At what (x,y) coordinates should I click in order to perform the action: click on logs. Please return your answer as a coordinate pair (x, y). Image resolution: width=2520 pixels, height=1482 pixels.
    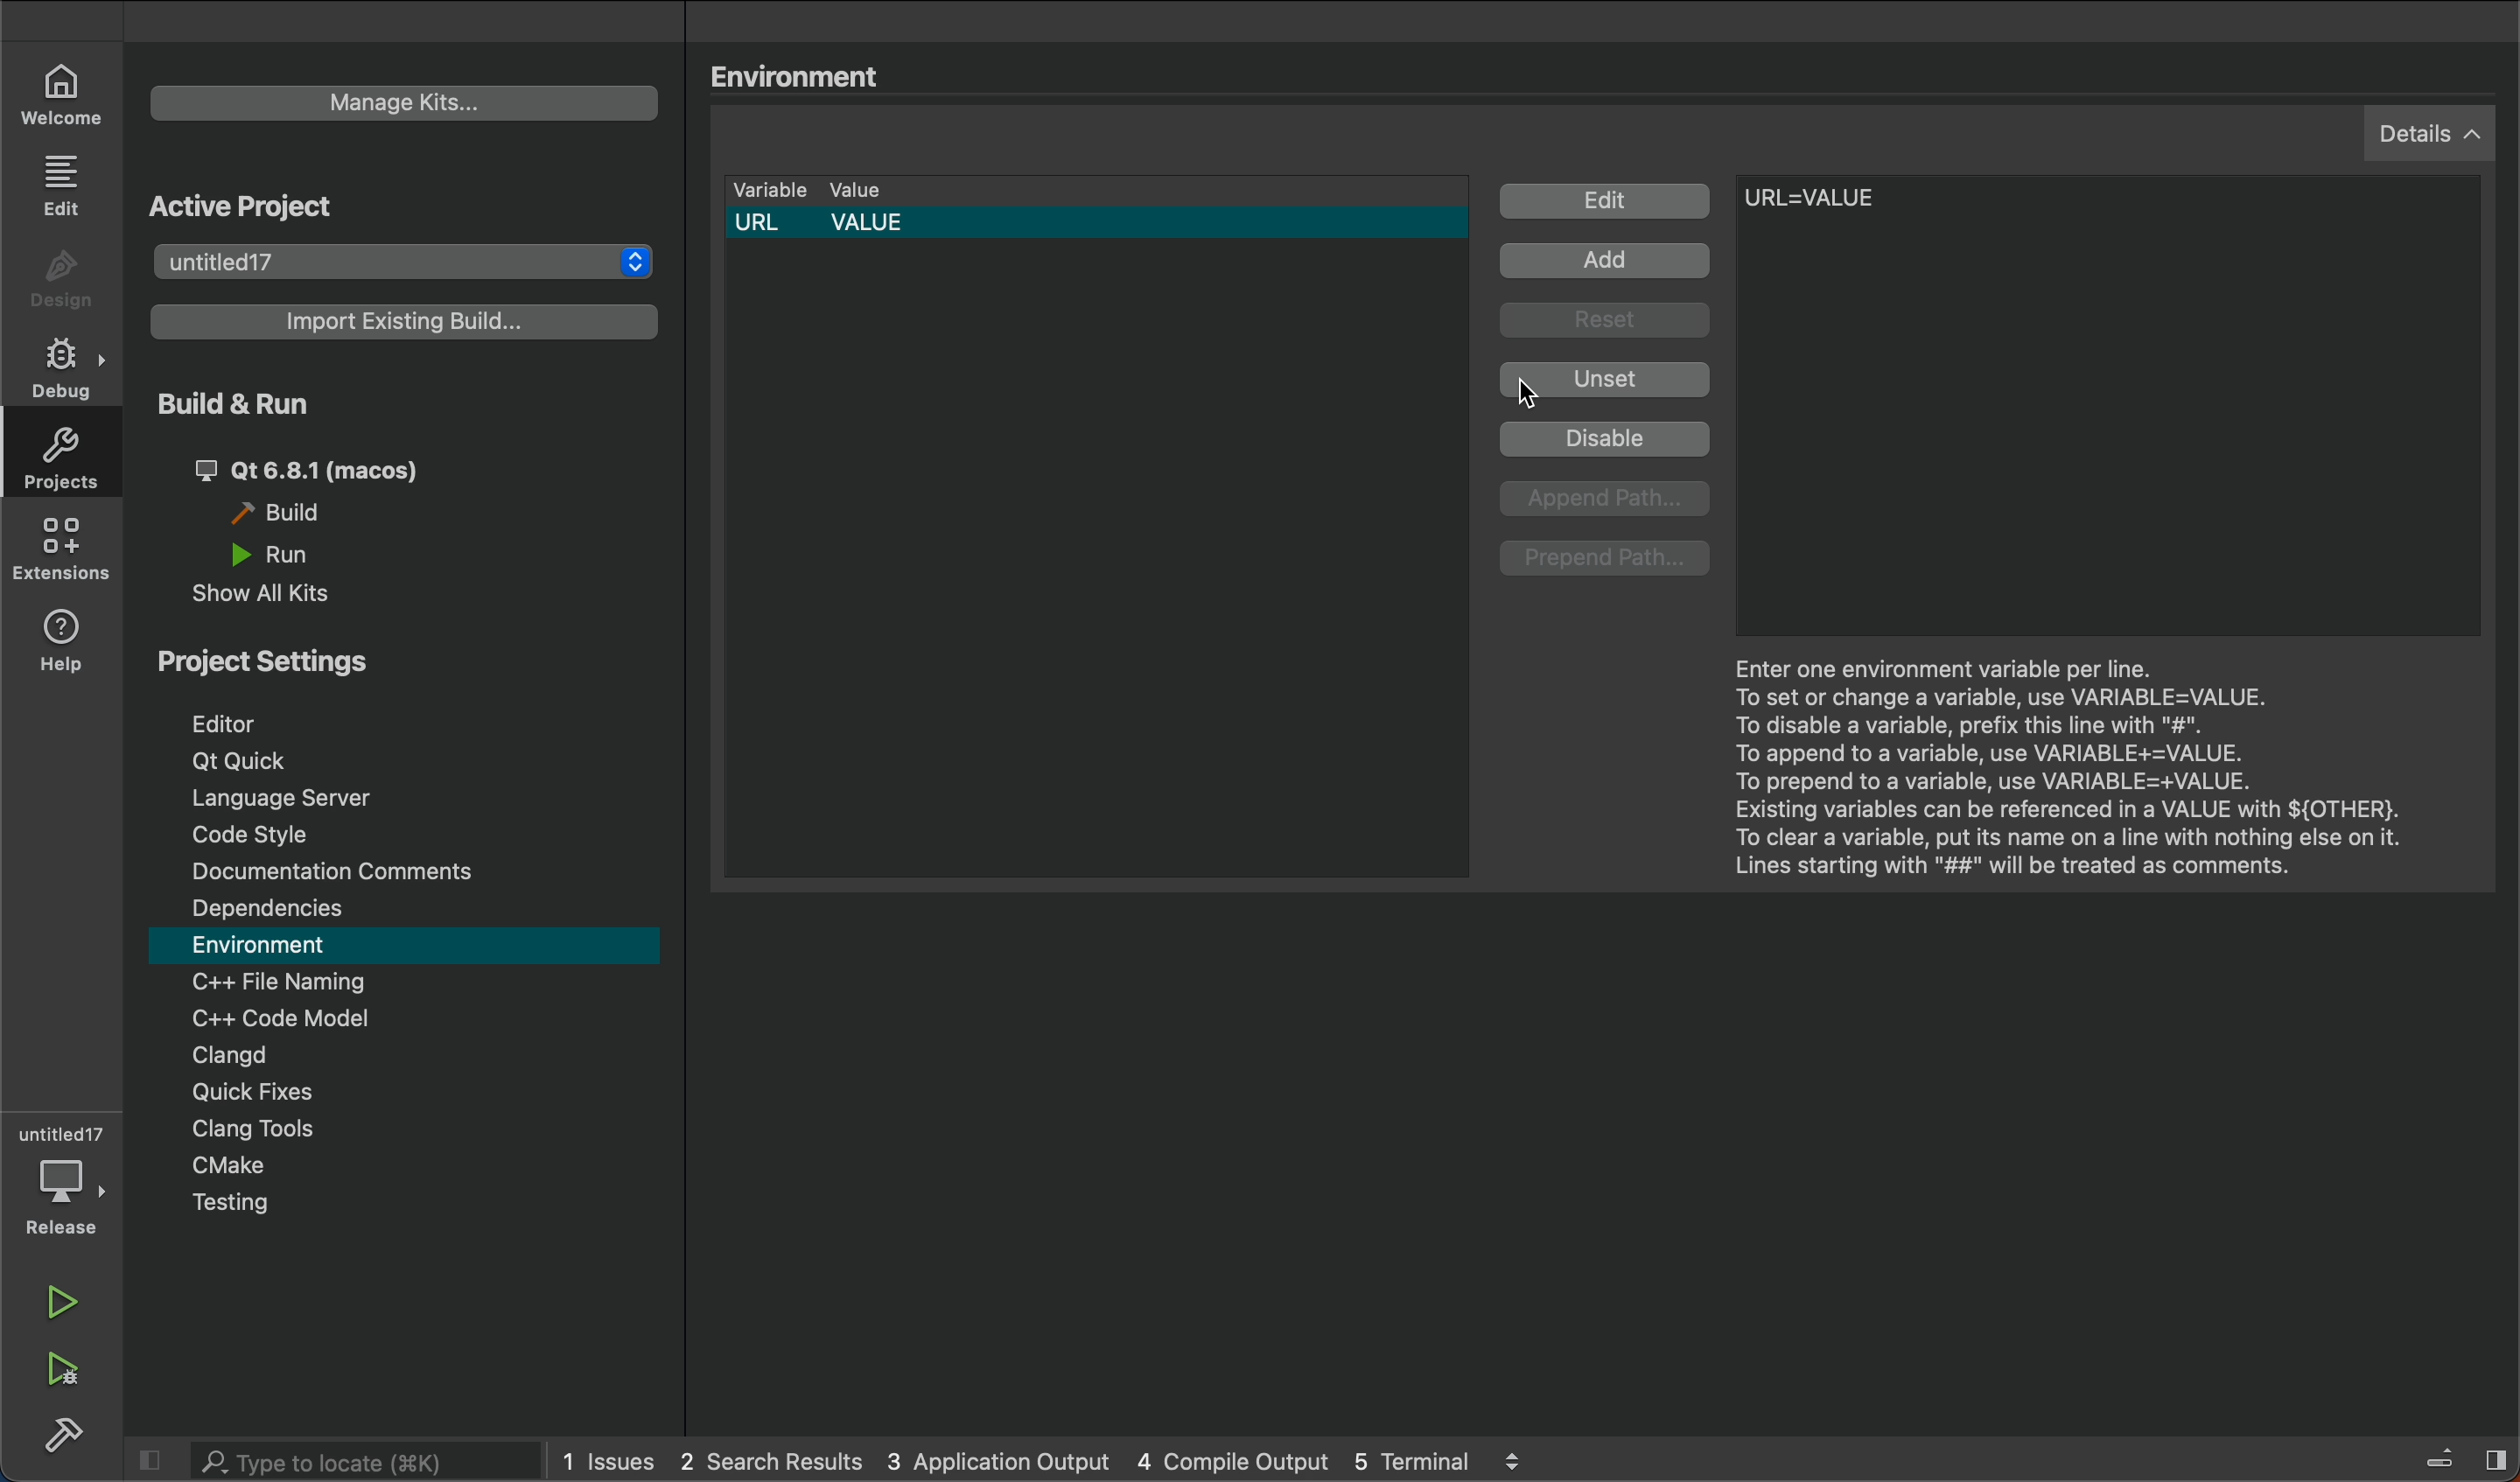
    Looking at the image, I should click on (1054, 1458).